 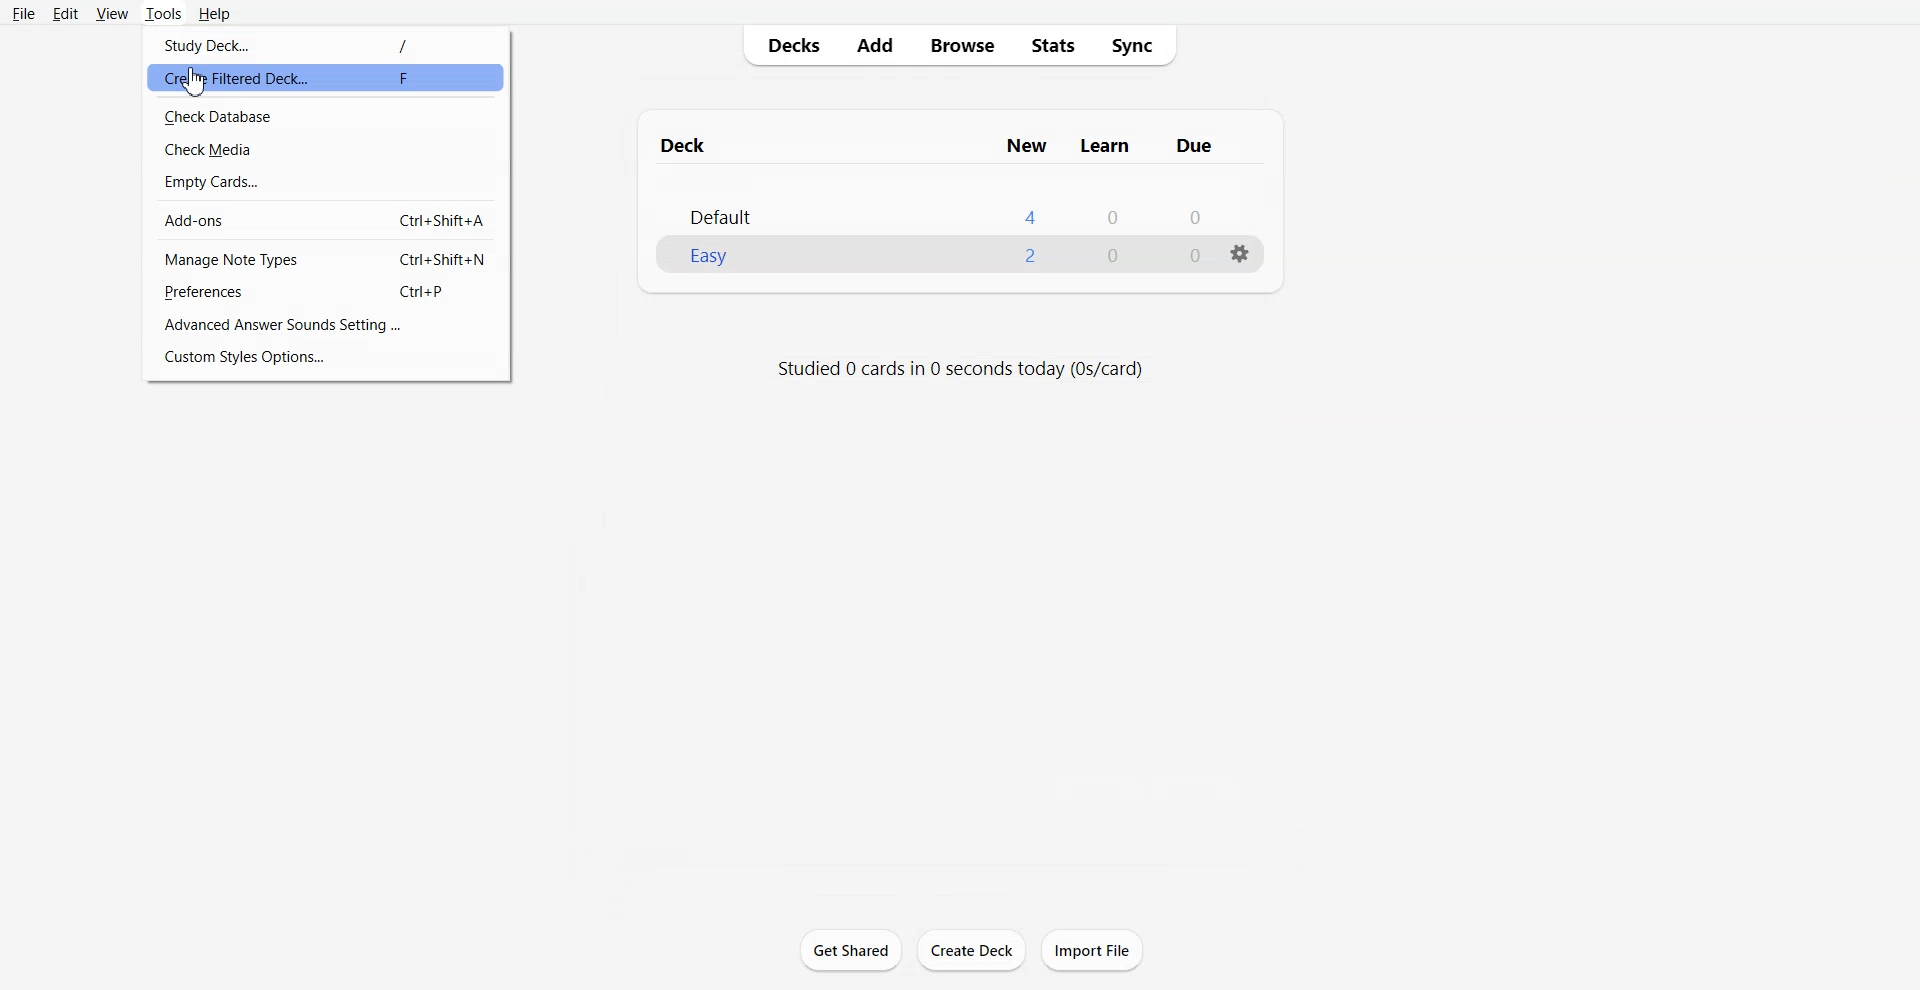 I want to click on Custom Style Options, so click(x=328, y=357).